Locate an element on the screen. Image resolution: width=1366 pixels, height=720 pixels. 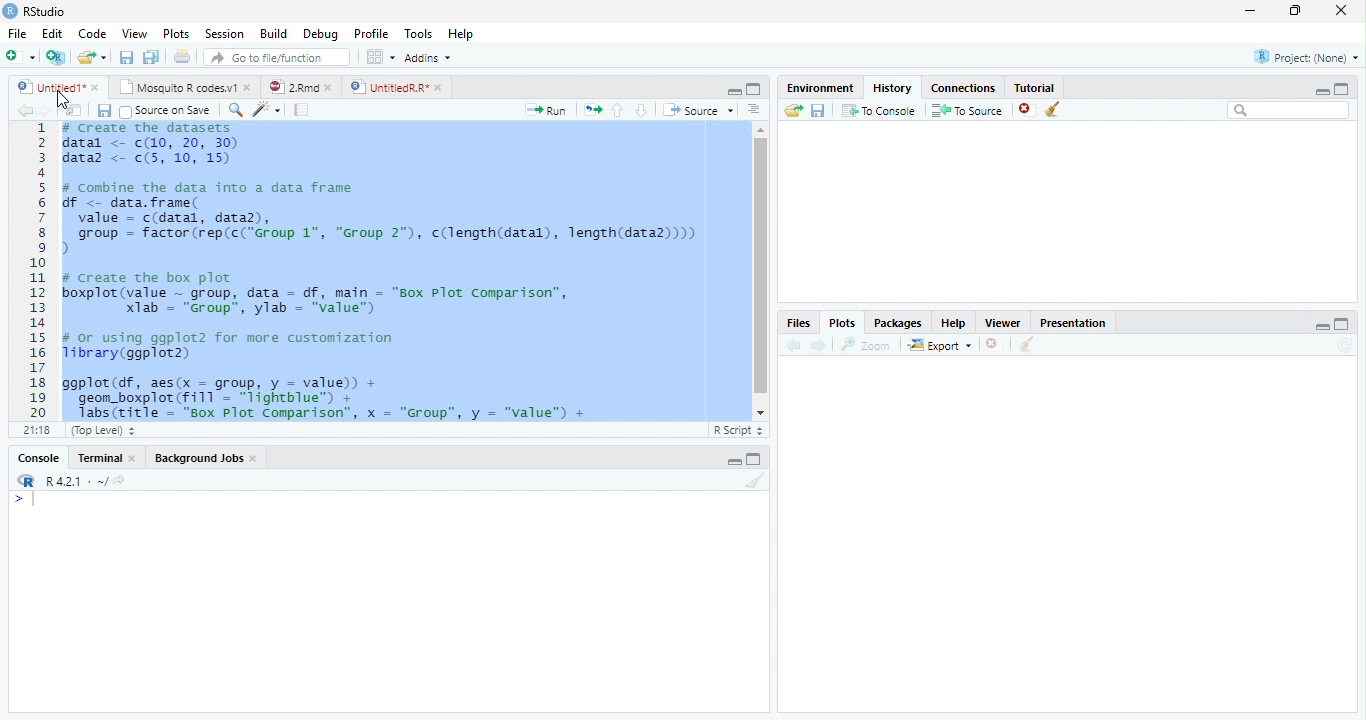
vertical scroll bar is located at coordinates (761, 271).